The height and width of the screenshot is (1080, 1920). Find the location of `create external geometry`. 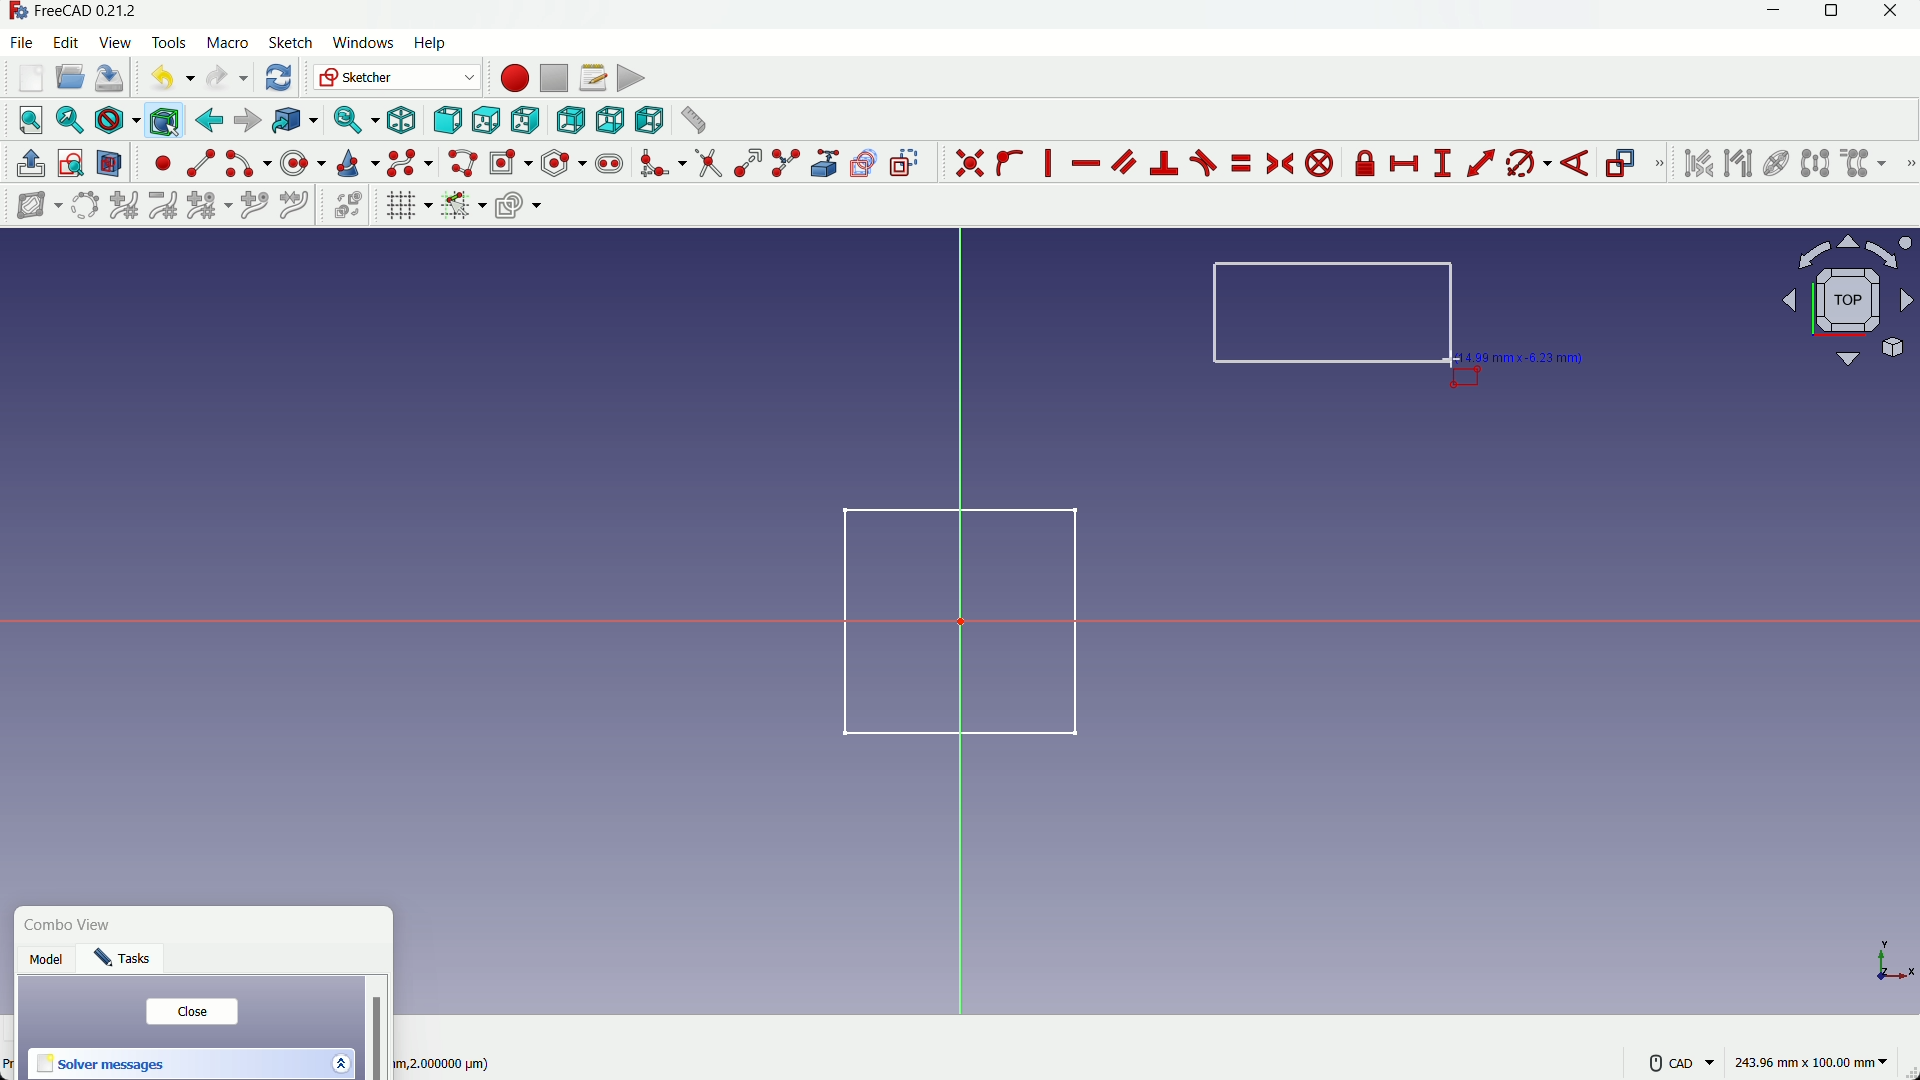

create external geometry is located at coordinates (827, 164).